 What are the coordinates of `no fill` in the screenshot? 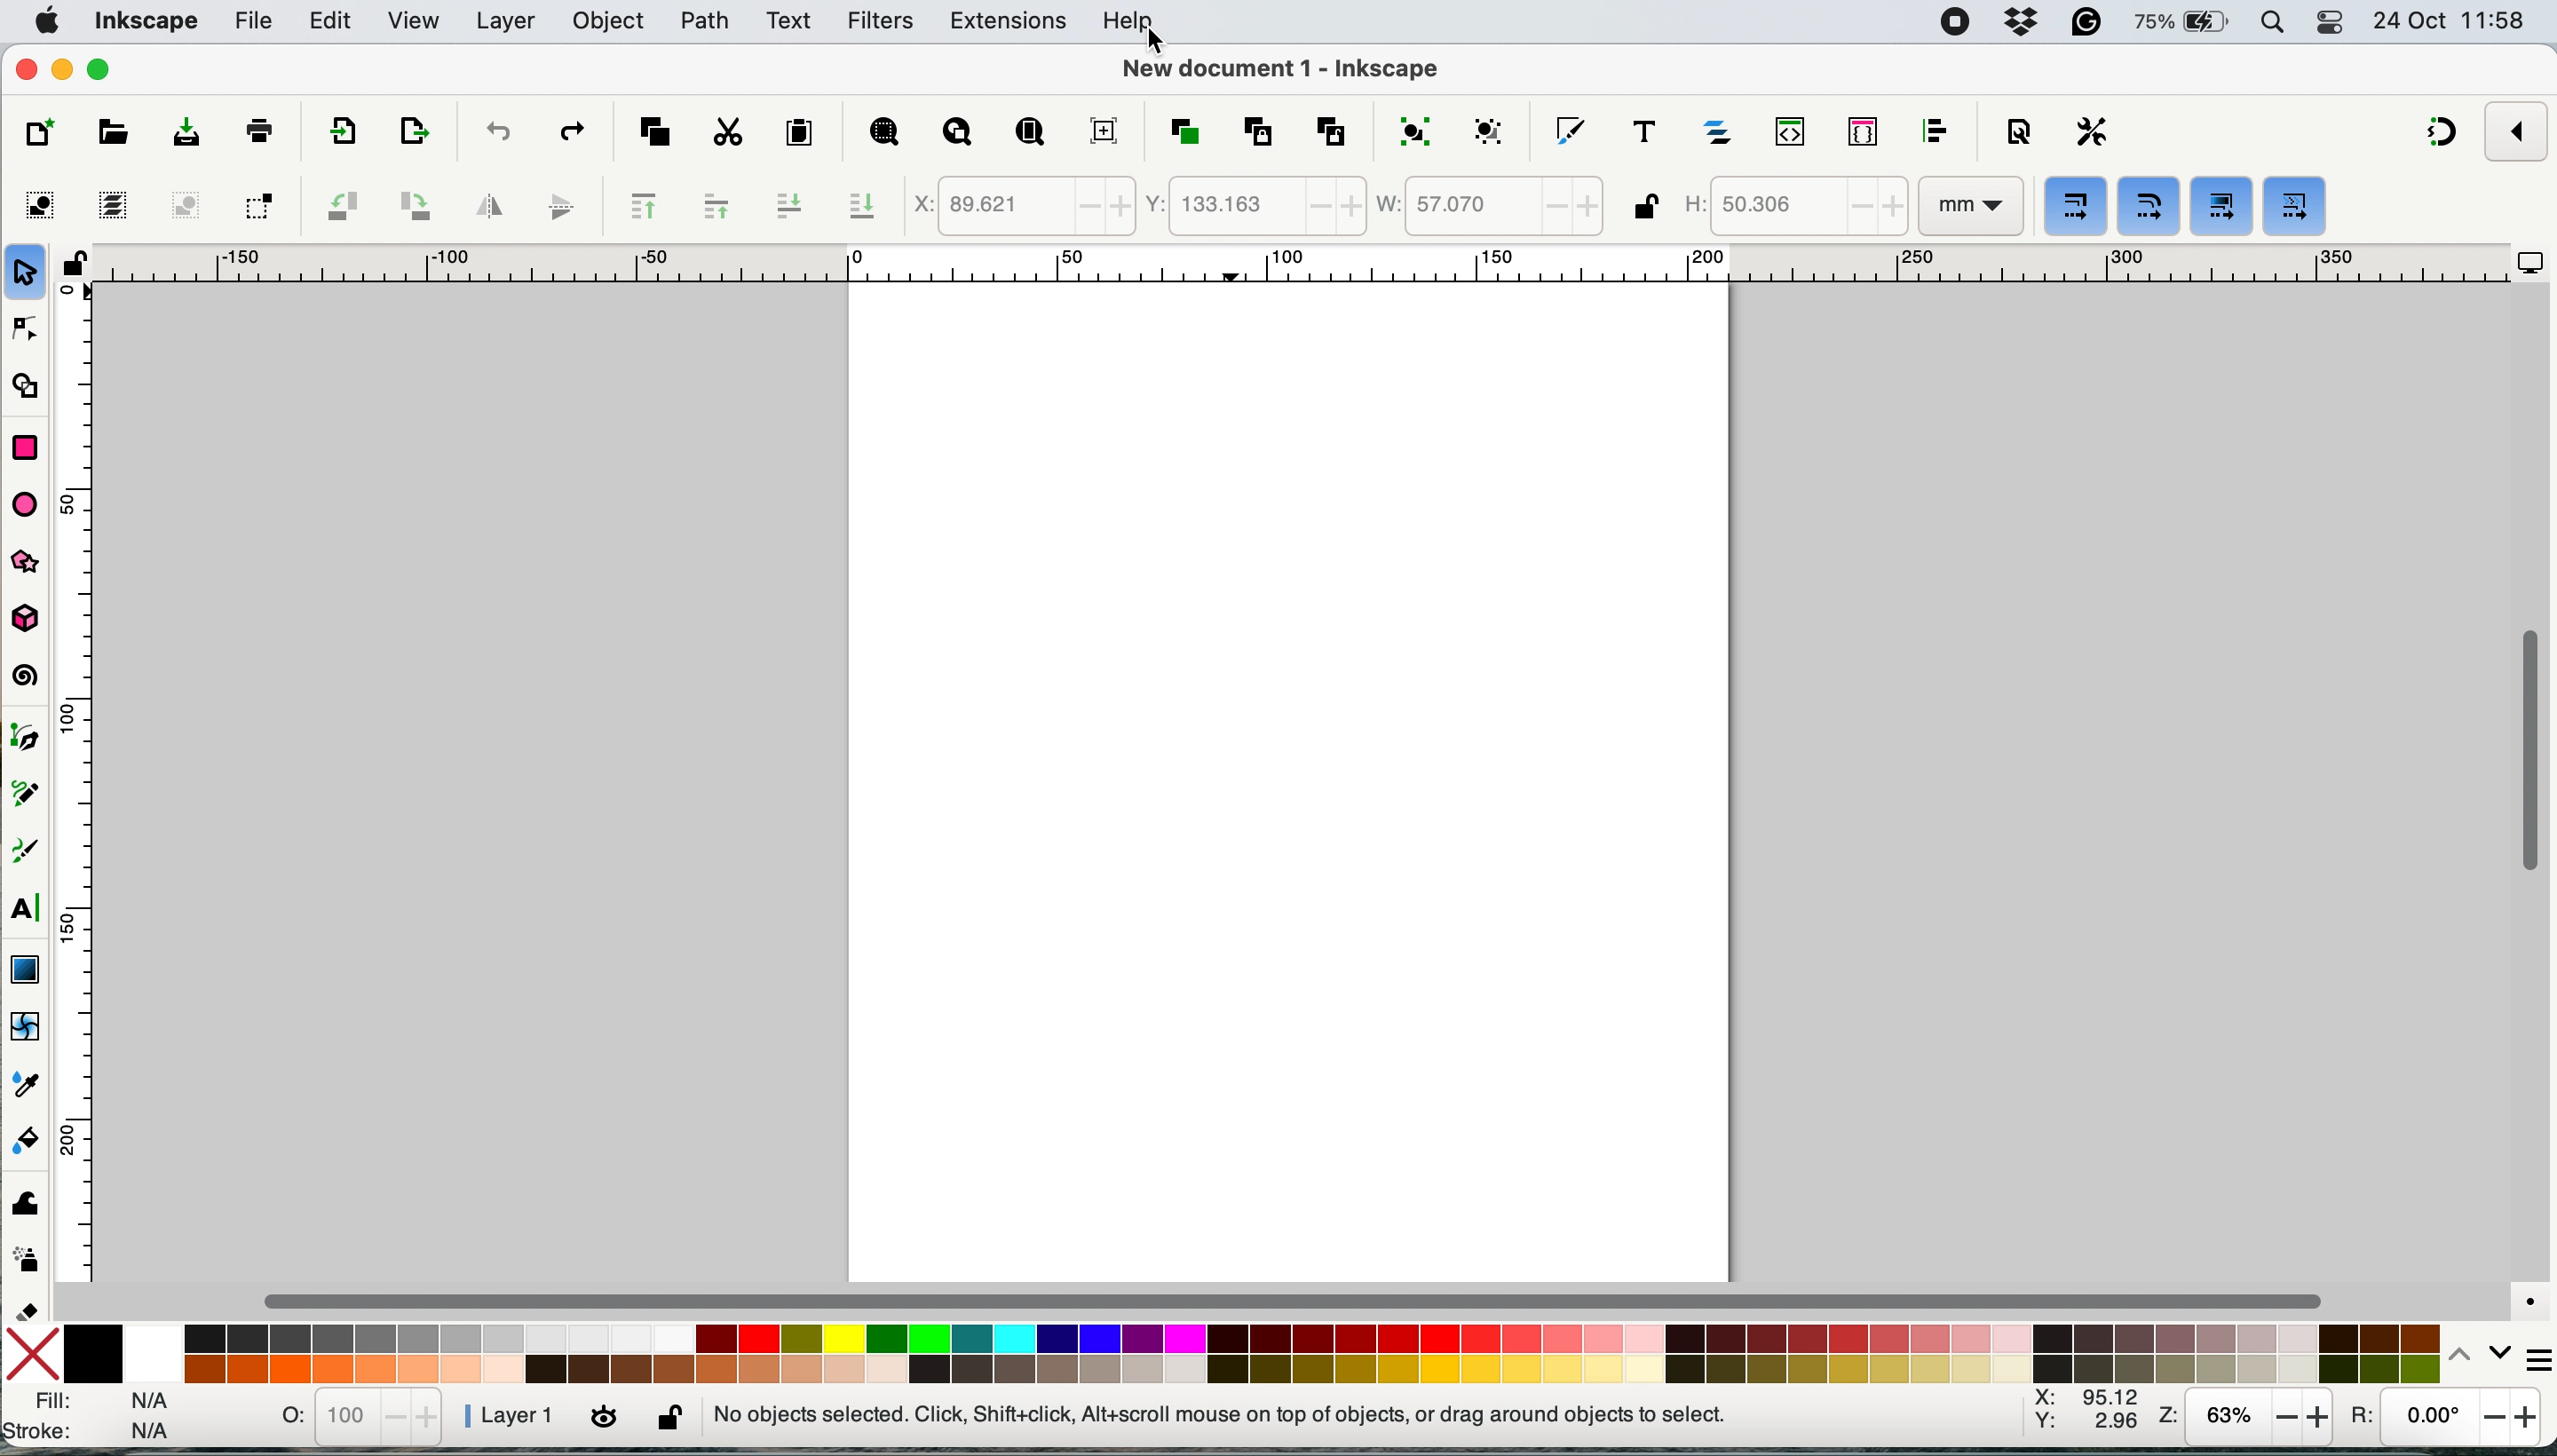 It's located at (30, 1354).